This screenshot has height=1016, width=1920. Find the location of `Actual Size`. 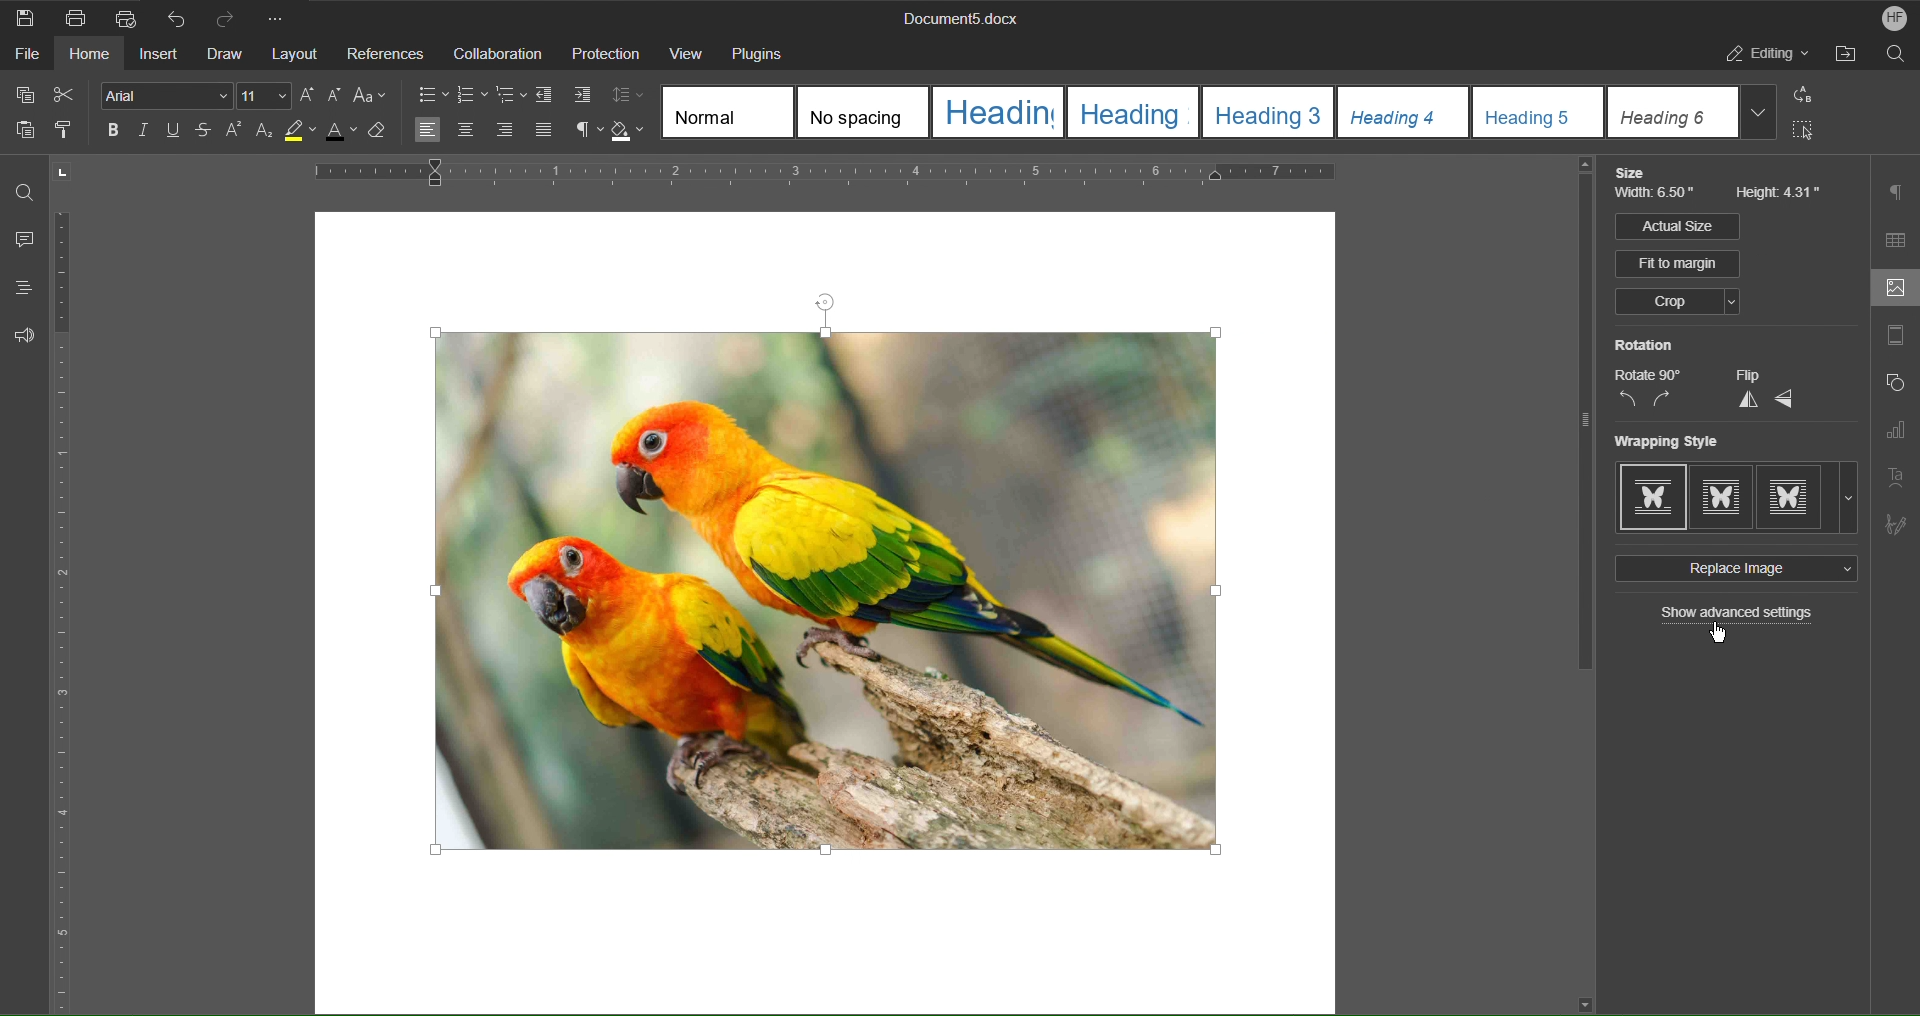

Actual Size is located at coordinates (1676, 226).